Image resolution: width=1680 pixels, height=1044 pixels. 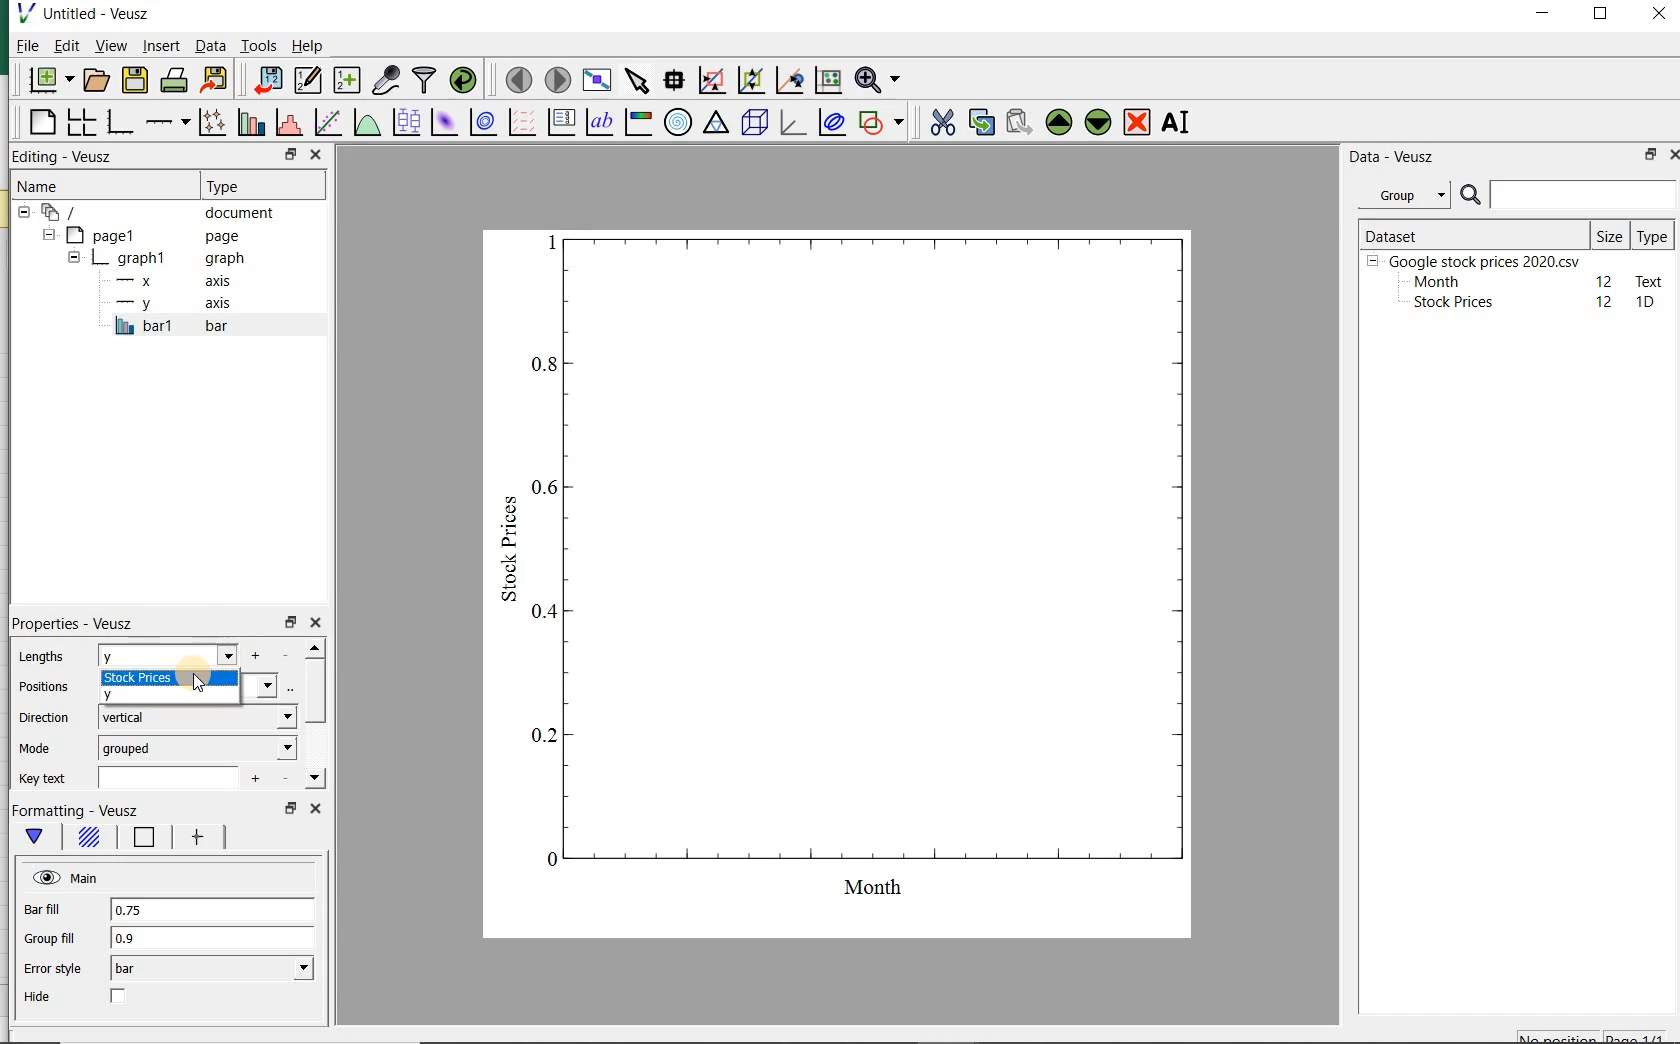 What do you see at coordinates (315, 624) in the screenshot?
I see `close` at bounding box center [315, 624].